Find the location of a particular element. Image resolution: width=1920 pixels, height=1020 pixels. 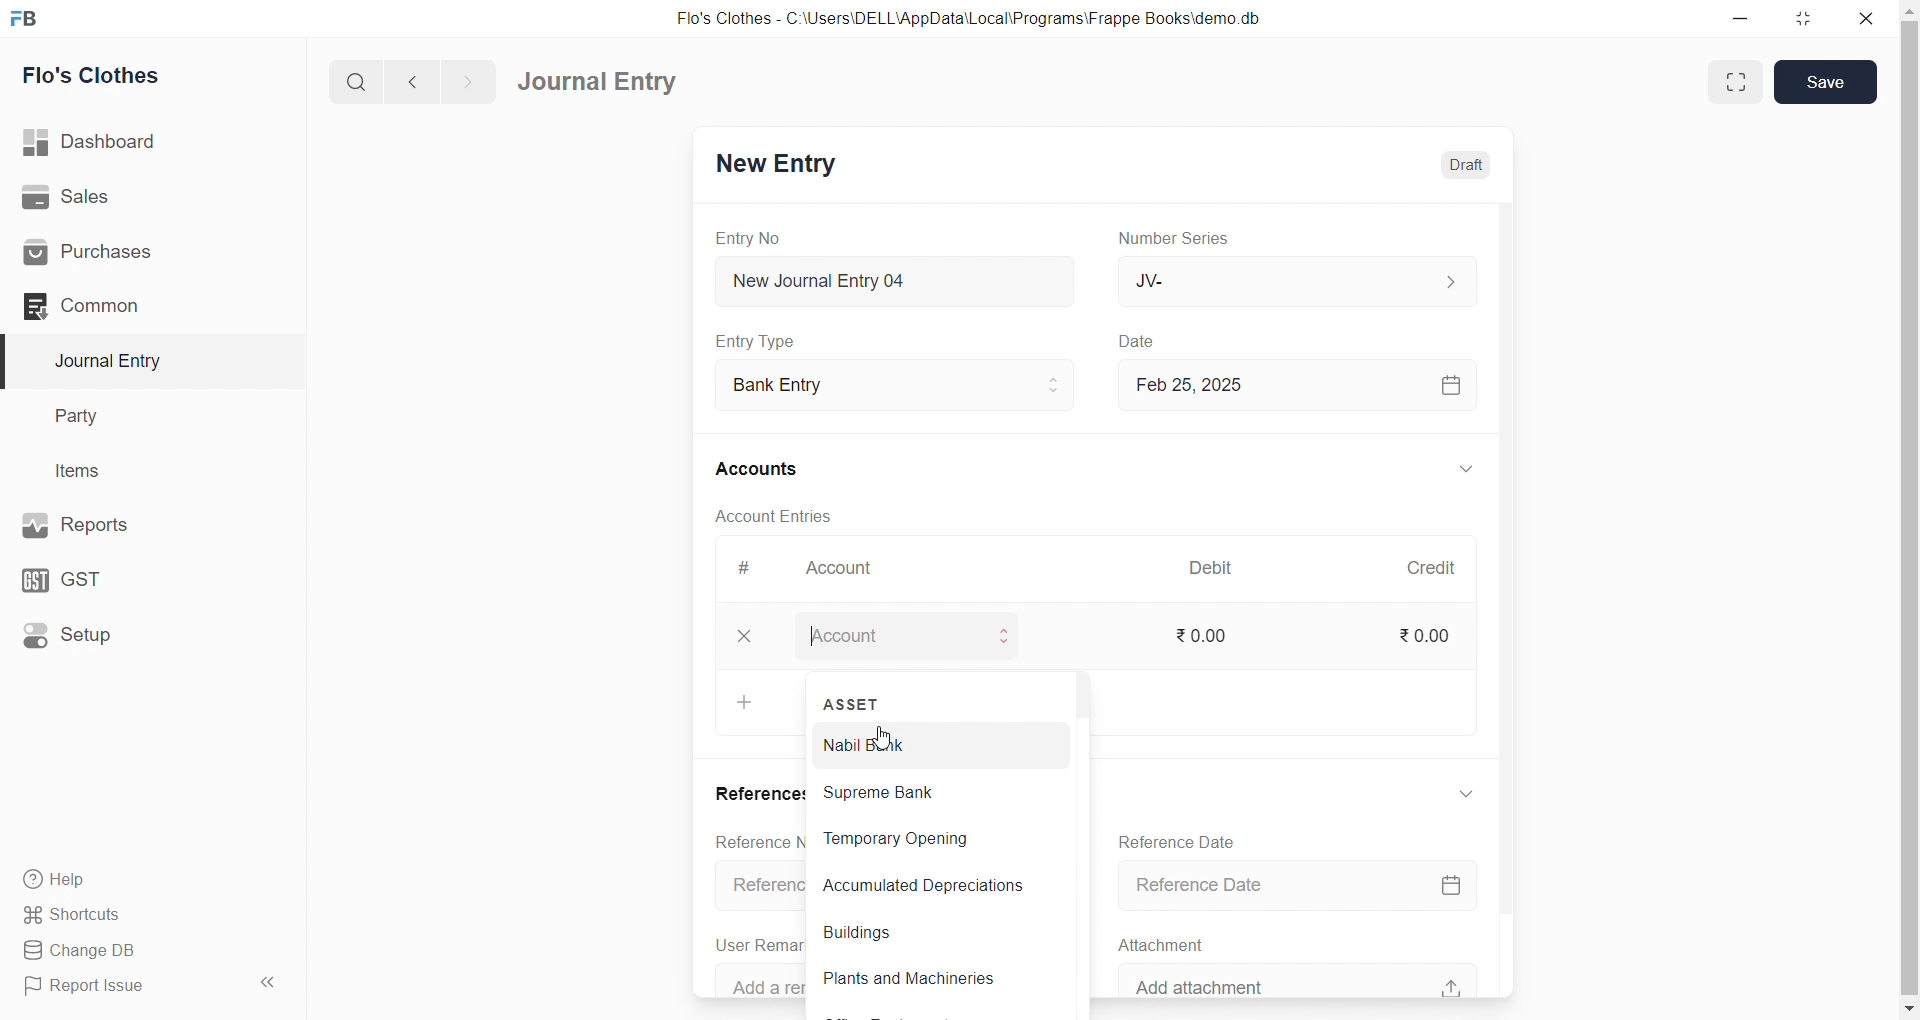

GST is located at coordinates (138, 575).